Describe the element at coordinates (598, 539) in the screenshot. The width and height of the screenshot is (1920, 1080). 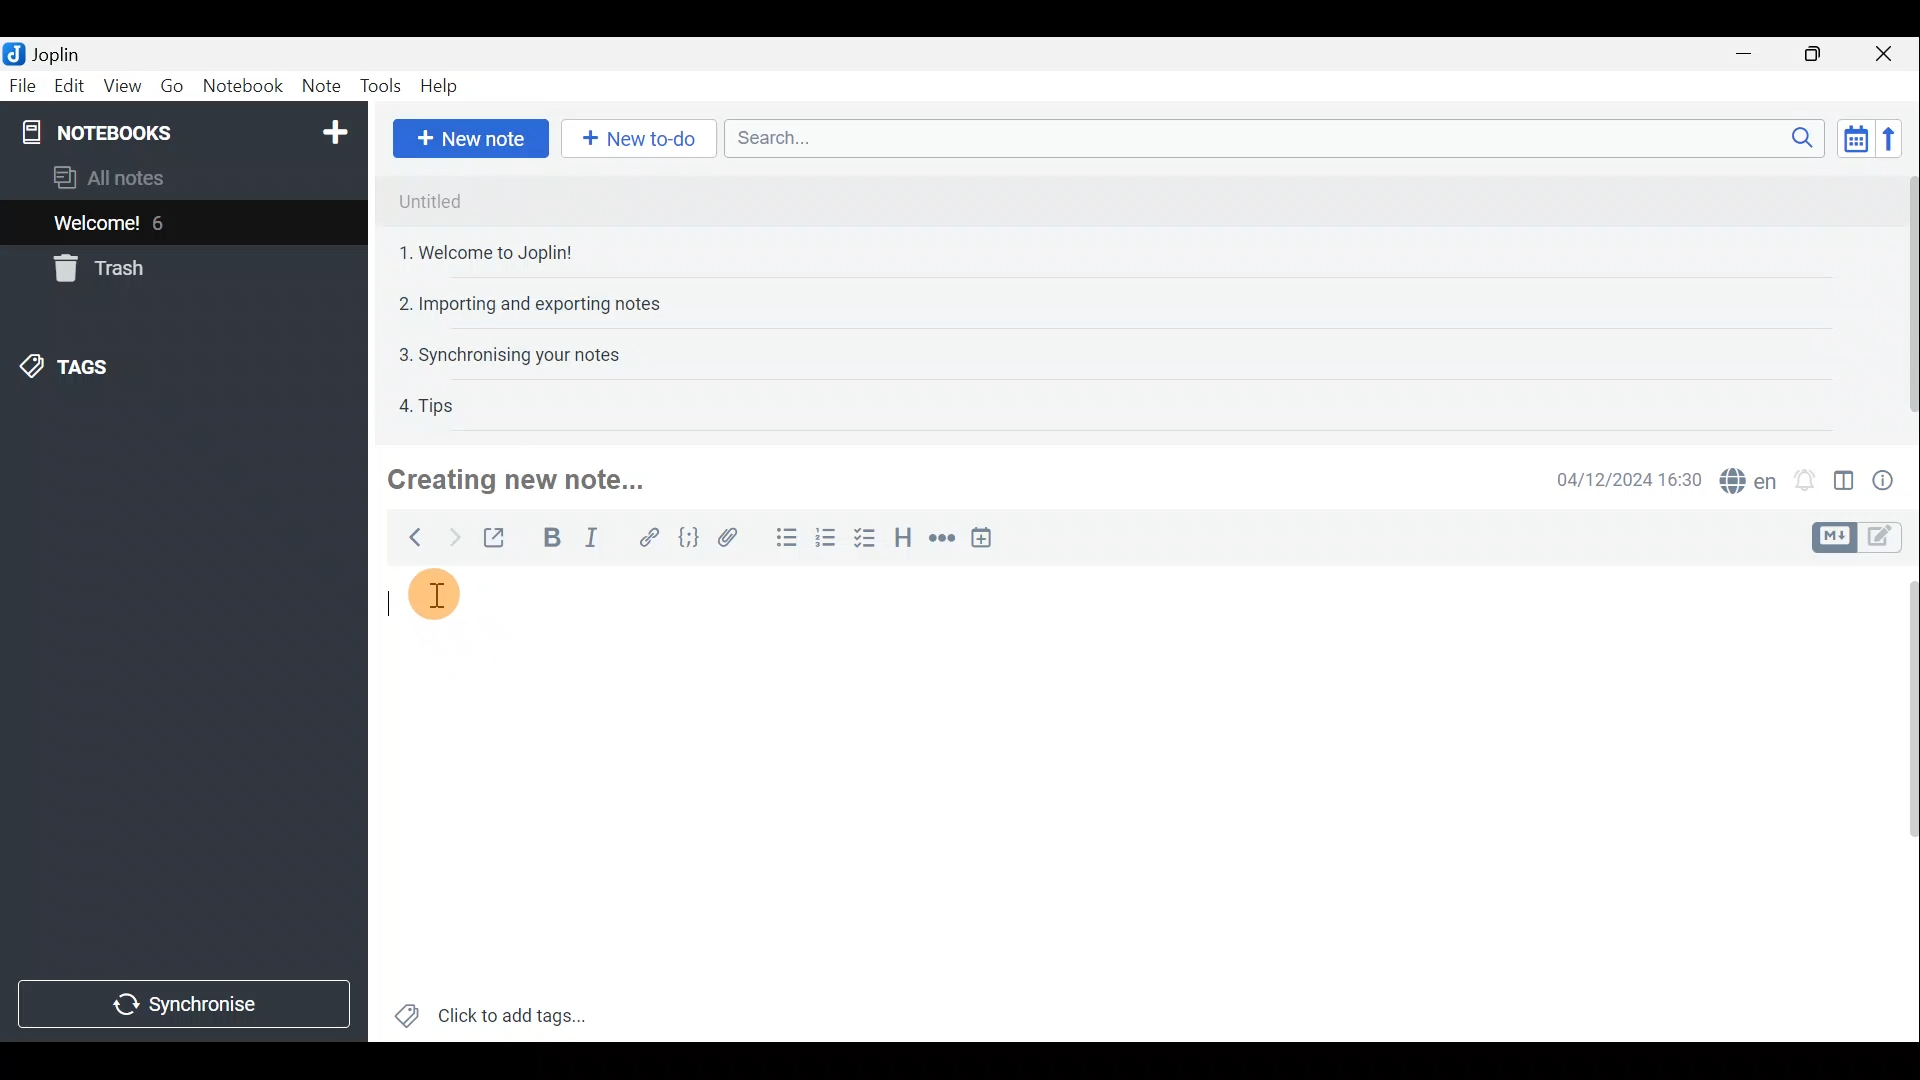
I see `Italic` at that location.